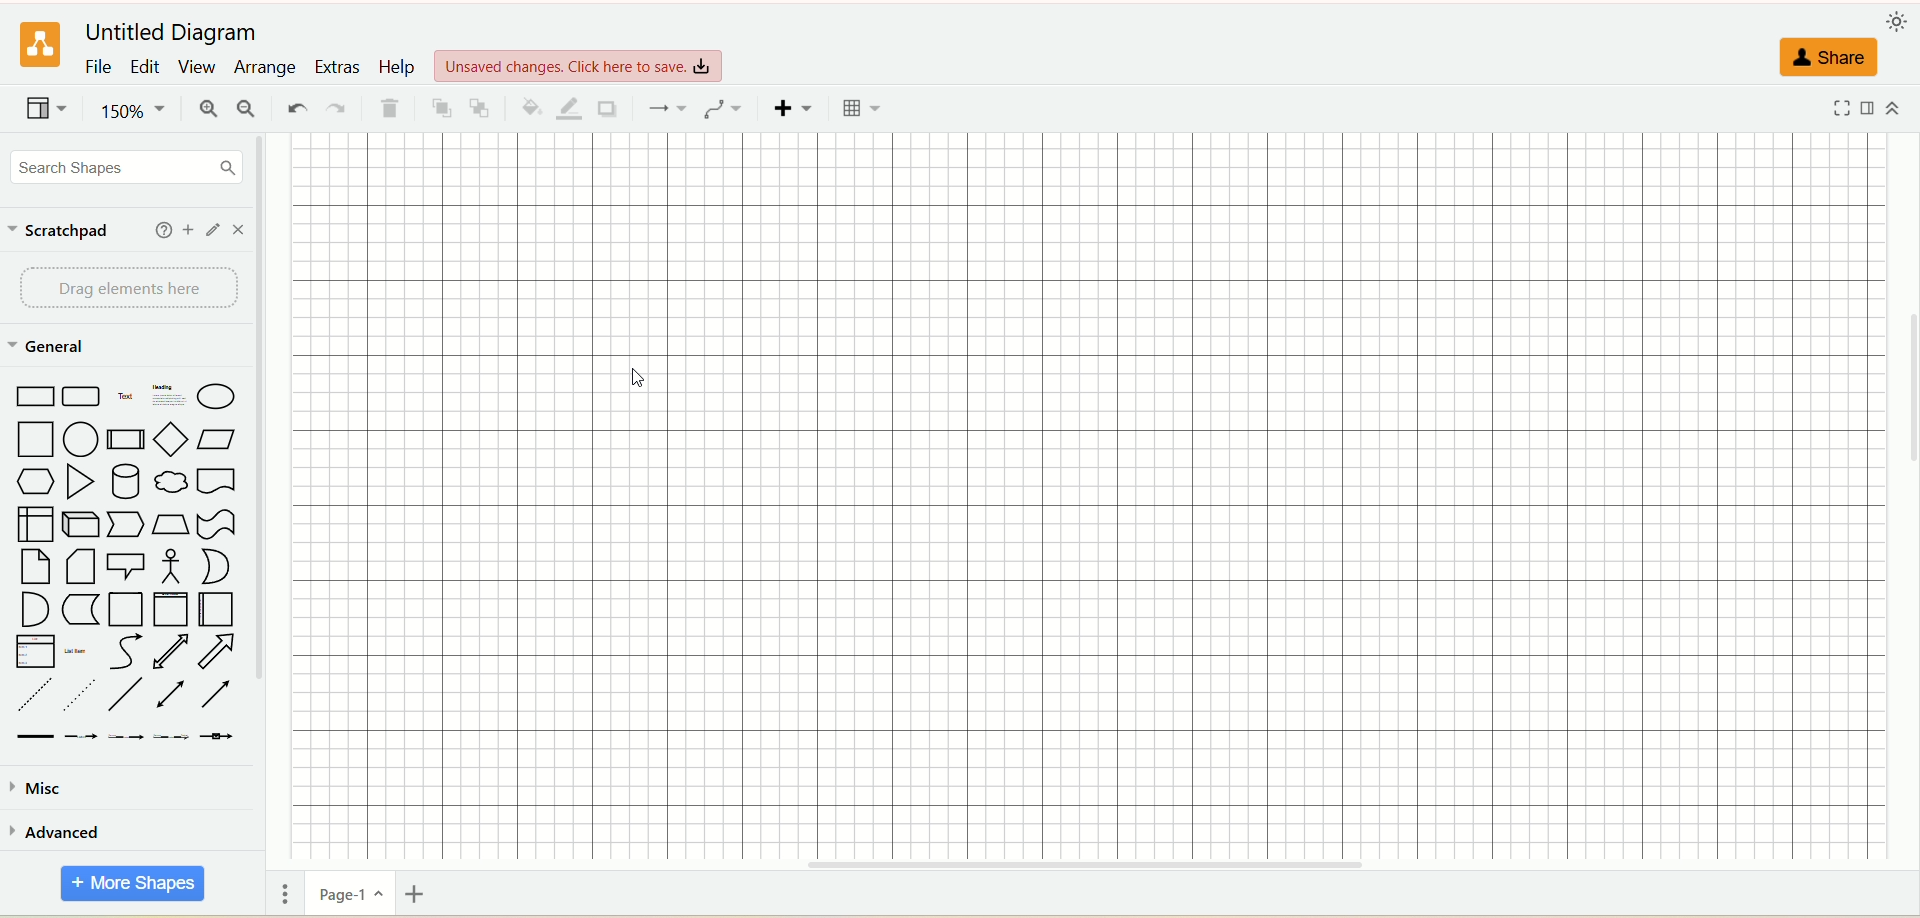  I want to click on arrange, so click(263, 68).